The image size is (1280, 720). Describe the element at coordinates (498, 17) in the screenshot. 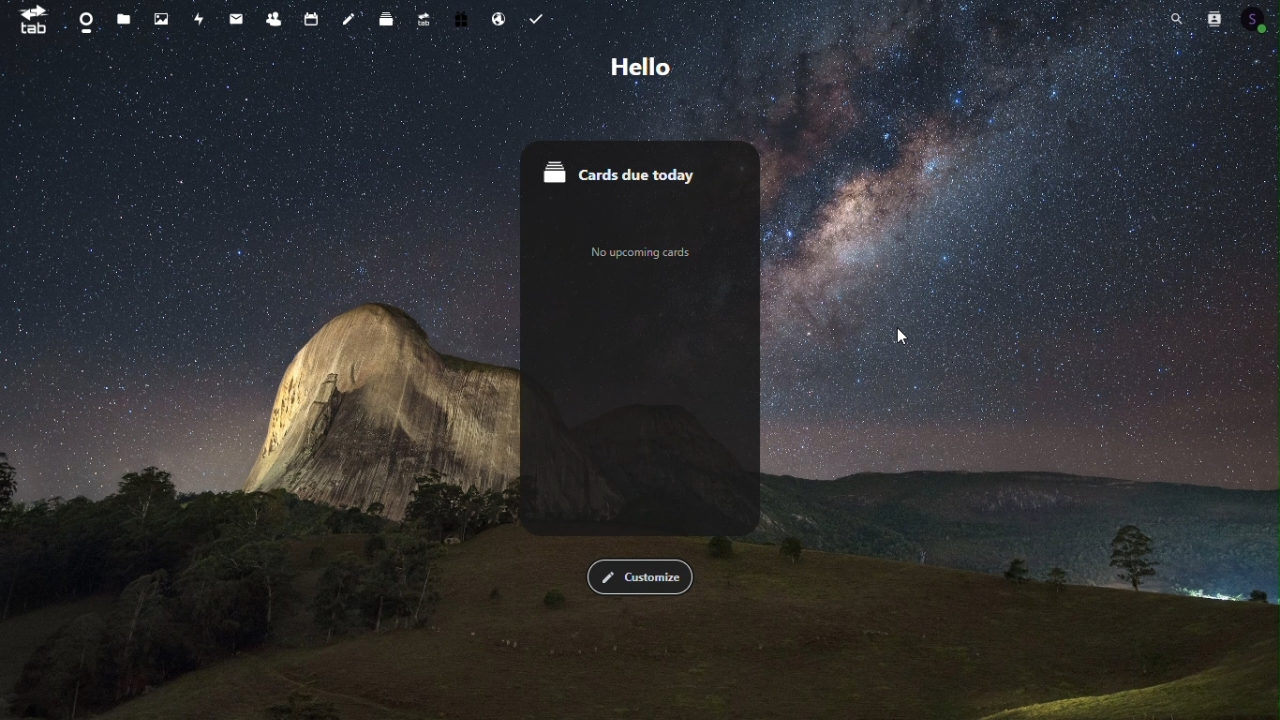

I see `Email hosting` at that location.